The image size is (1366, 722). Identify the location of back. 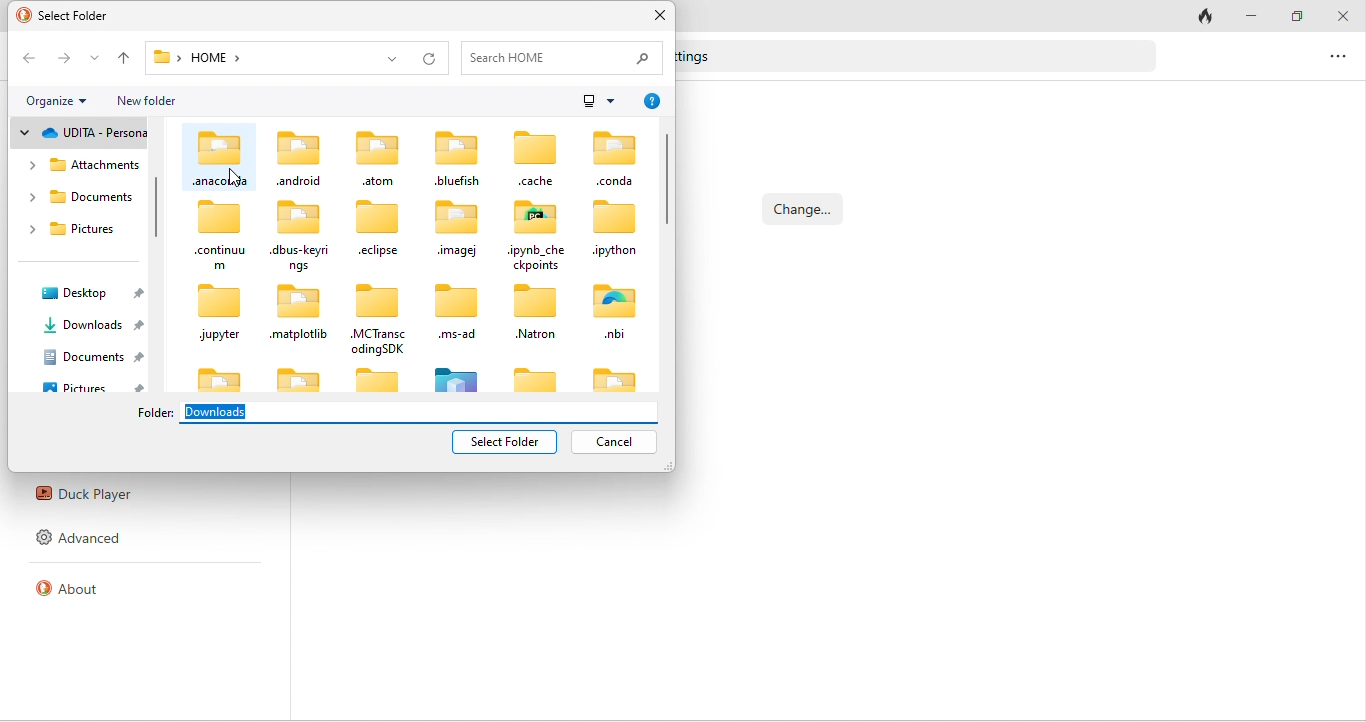
(25, 59).